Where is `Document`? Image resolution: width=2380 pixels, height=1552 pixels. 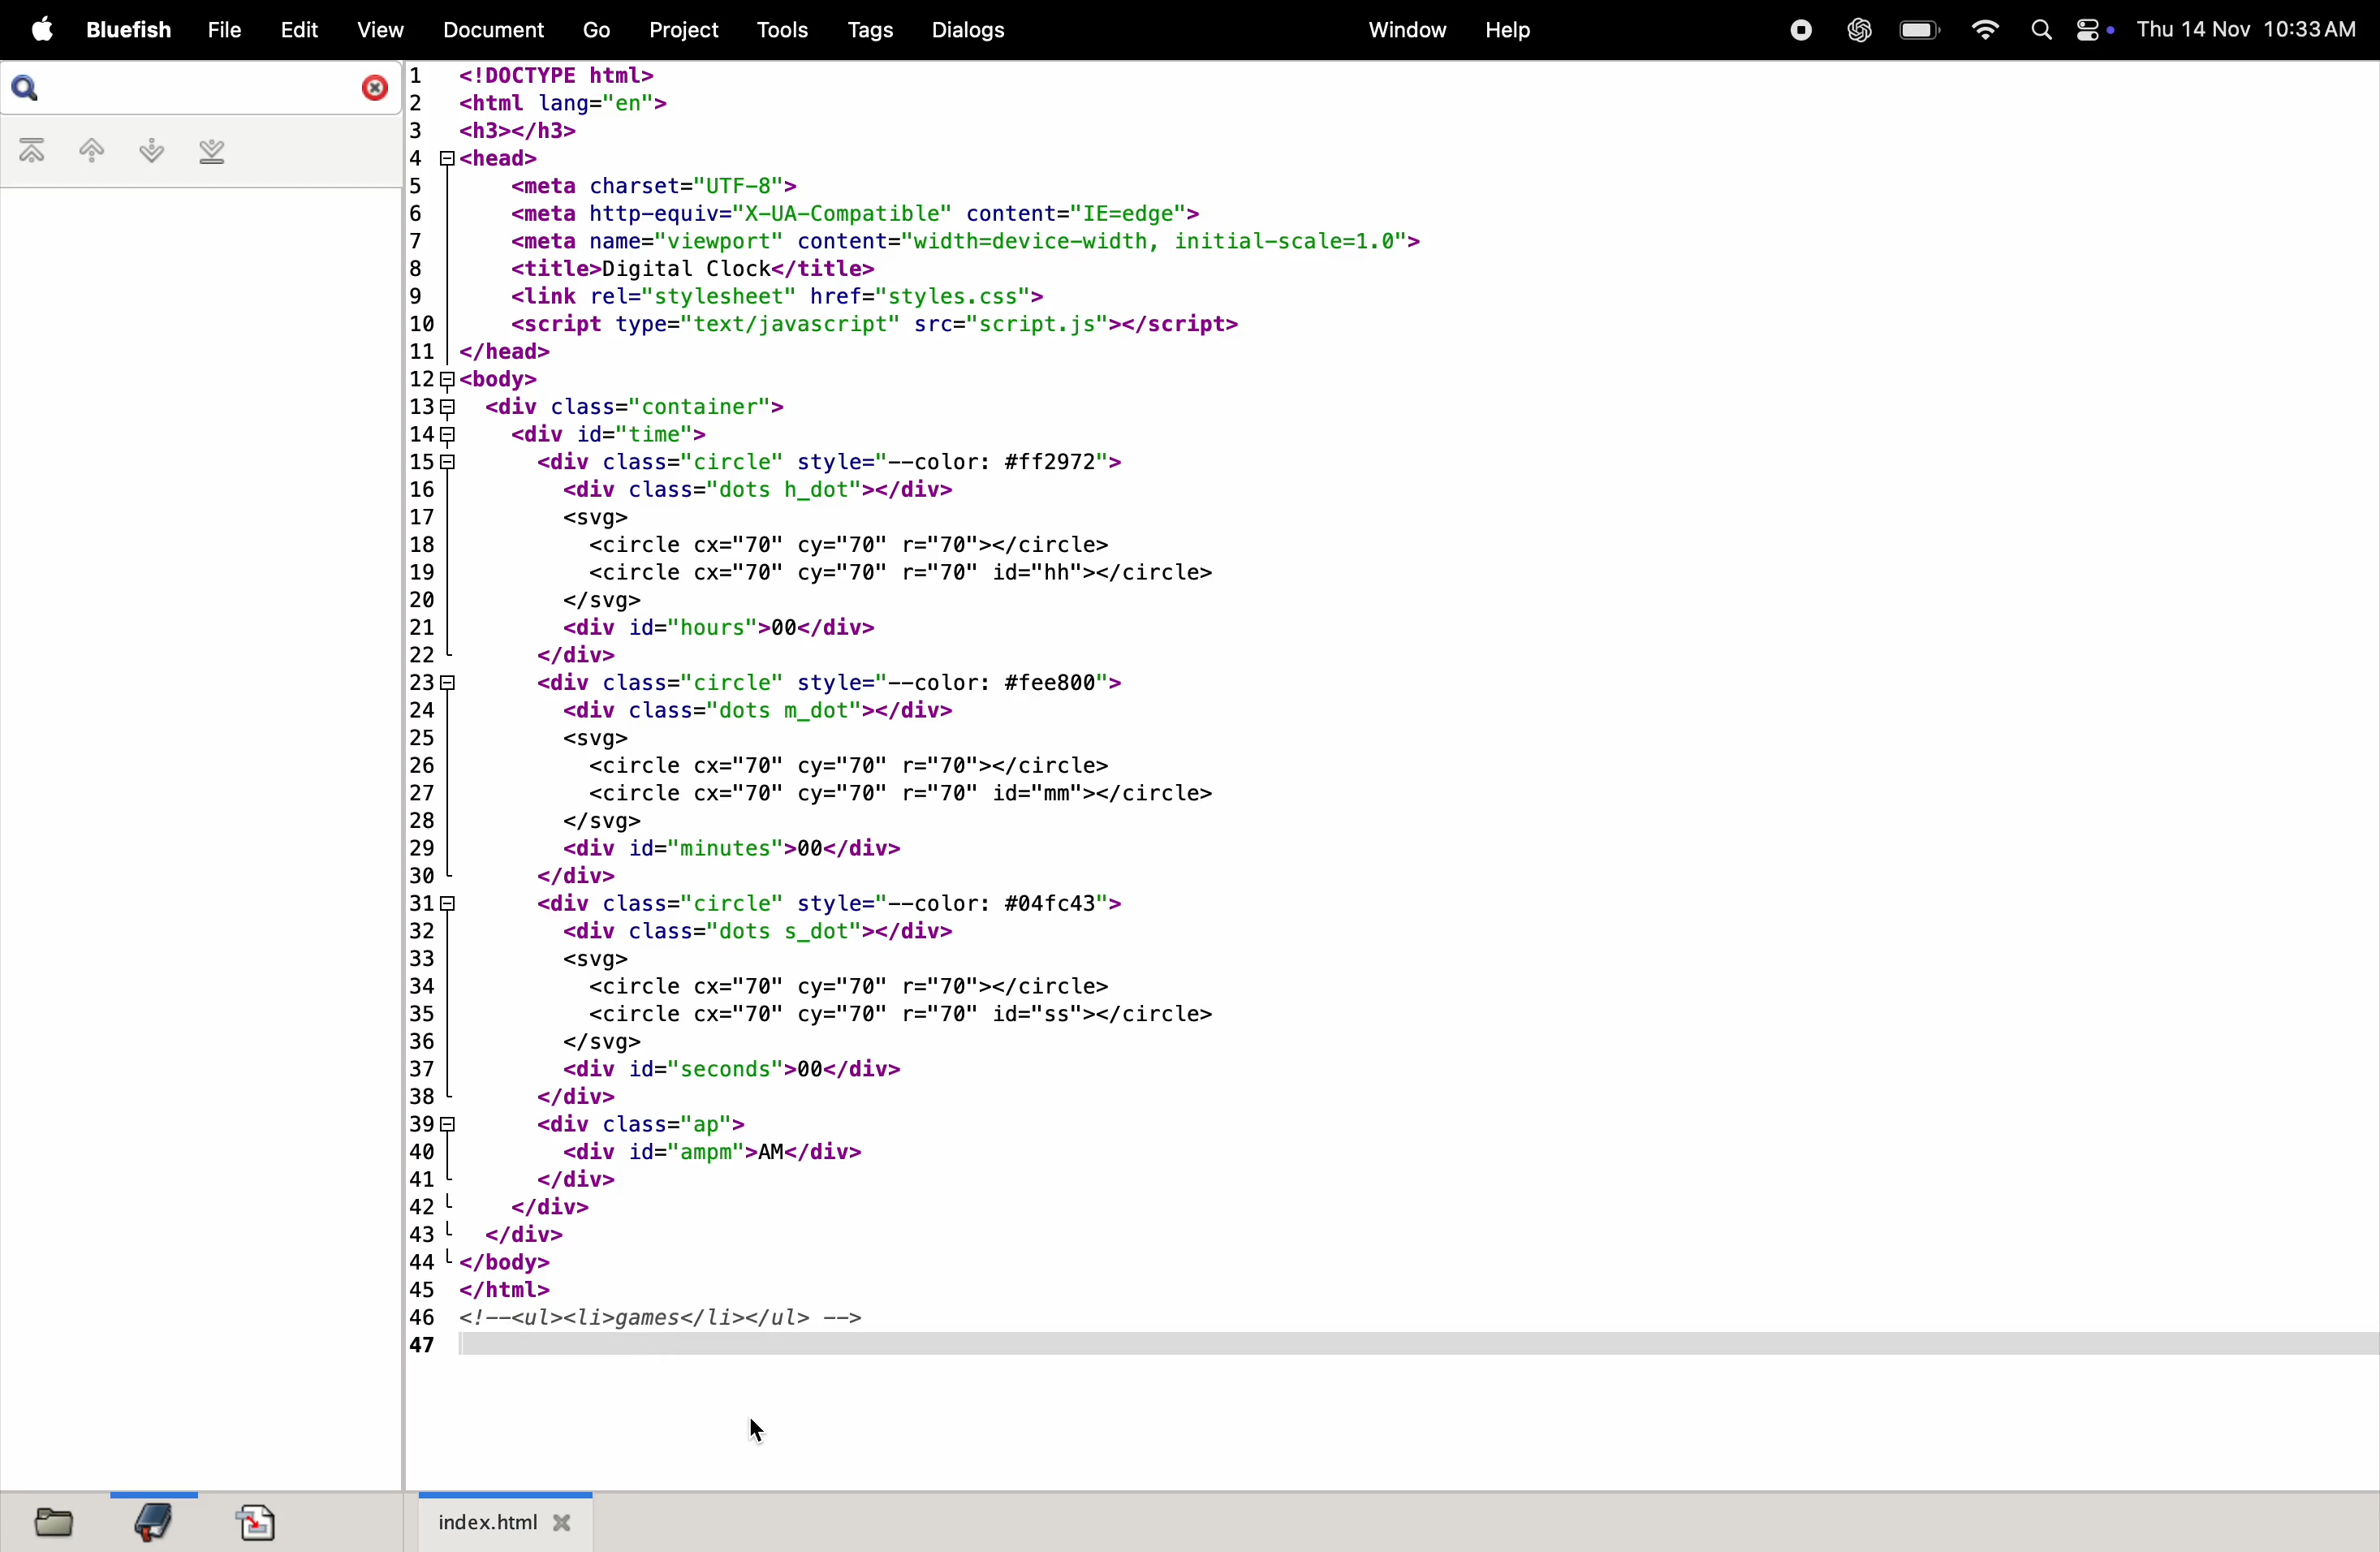 Document is located at coordinates (497, 28).